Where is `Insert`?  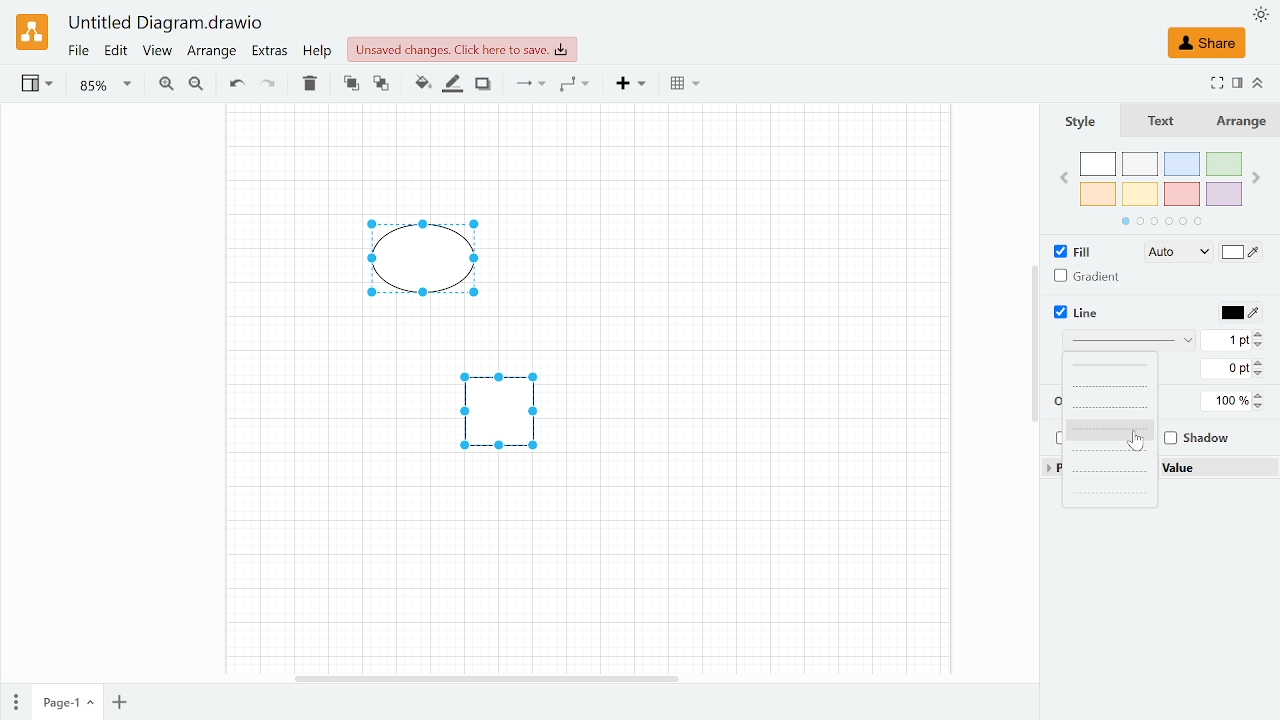 Insert is located at coordinates (632, 84).